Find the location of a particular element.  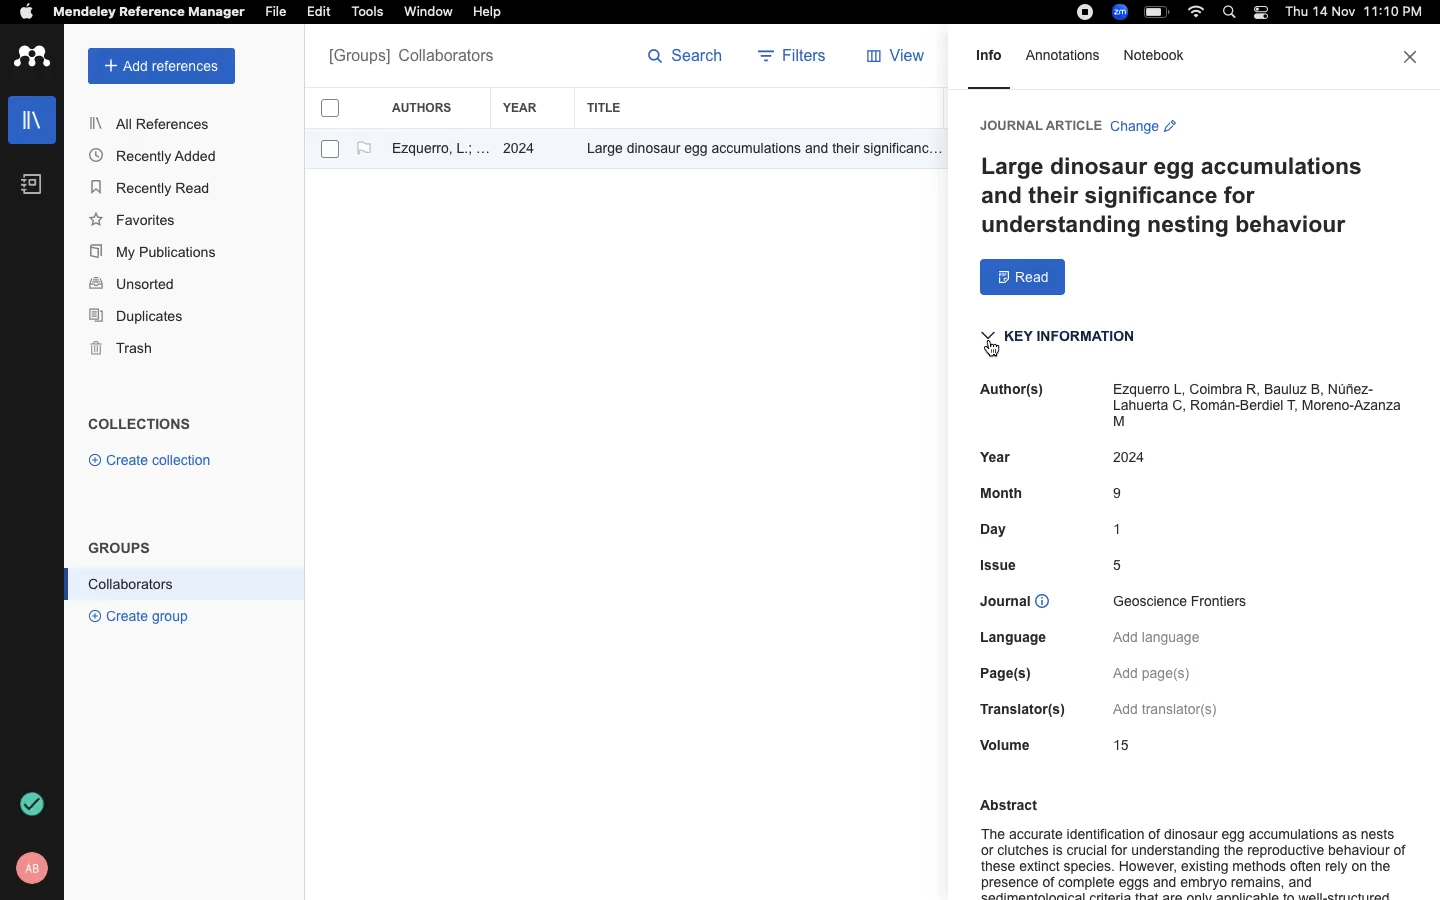

15 is located at coordinates (1121, 744).